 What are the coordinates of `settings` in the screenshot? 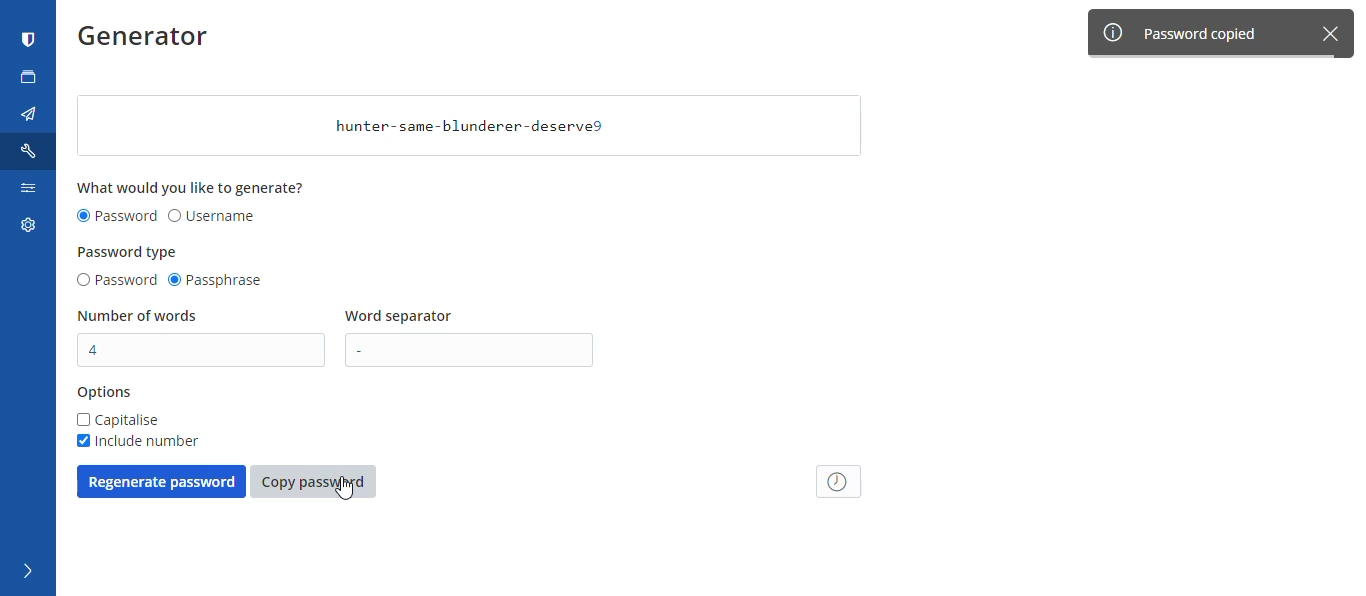 It's located at (25, 229).